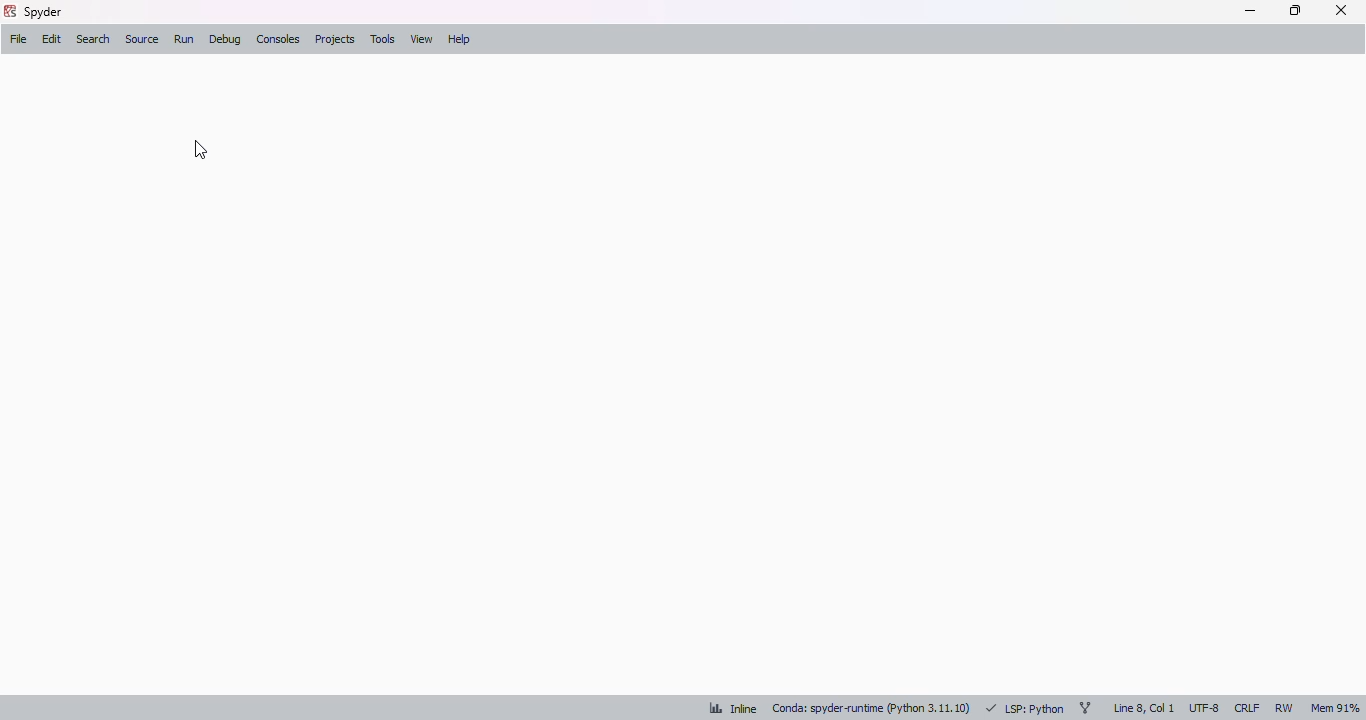  I want to click on Mem 91%, so click(1334, 710).